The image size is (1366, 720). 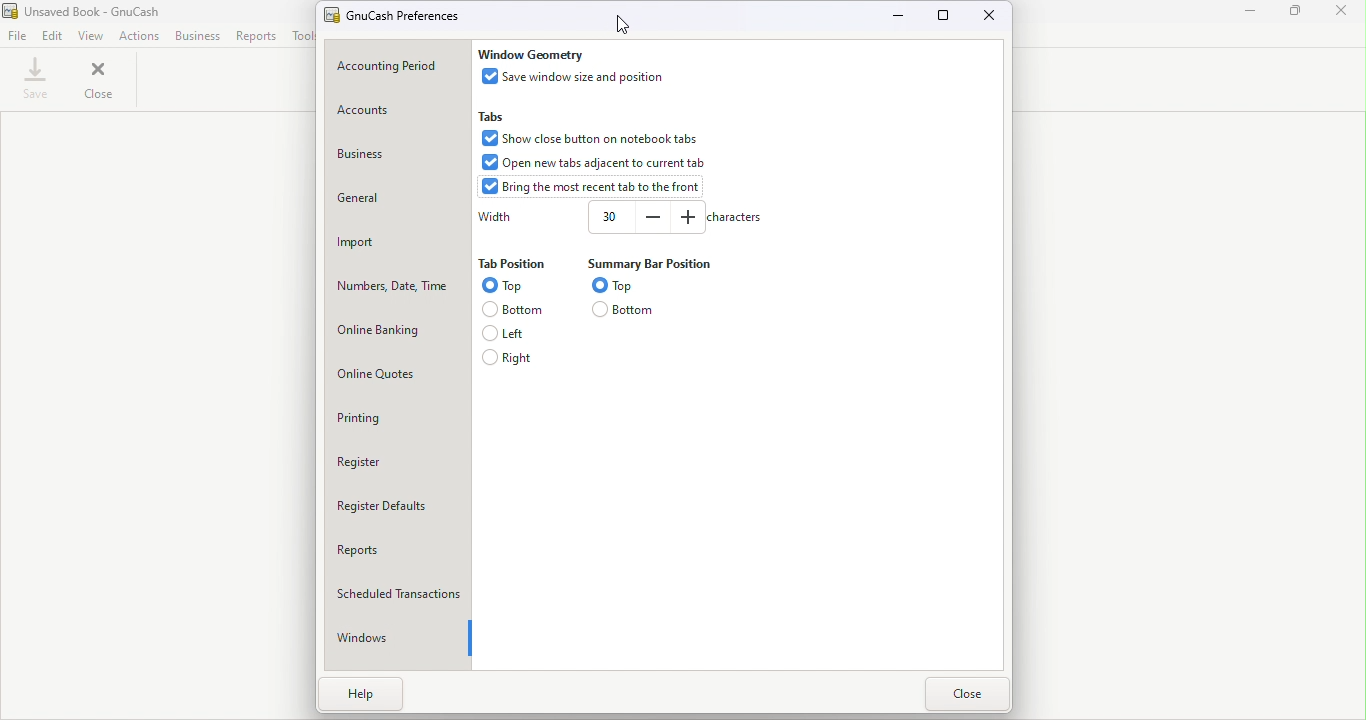 I want to click on Help, so click(x=379, y=700).